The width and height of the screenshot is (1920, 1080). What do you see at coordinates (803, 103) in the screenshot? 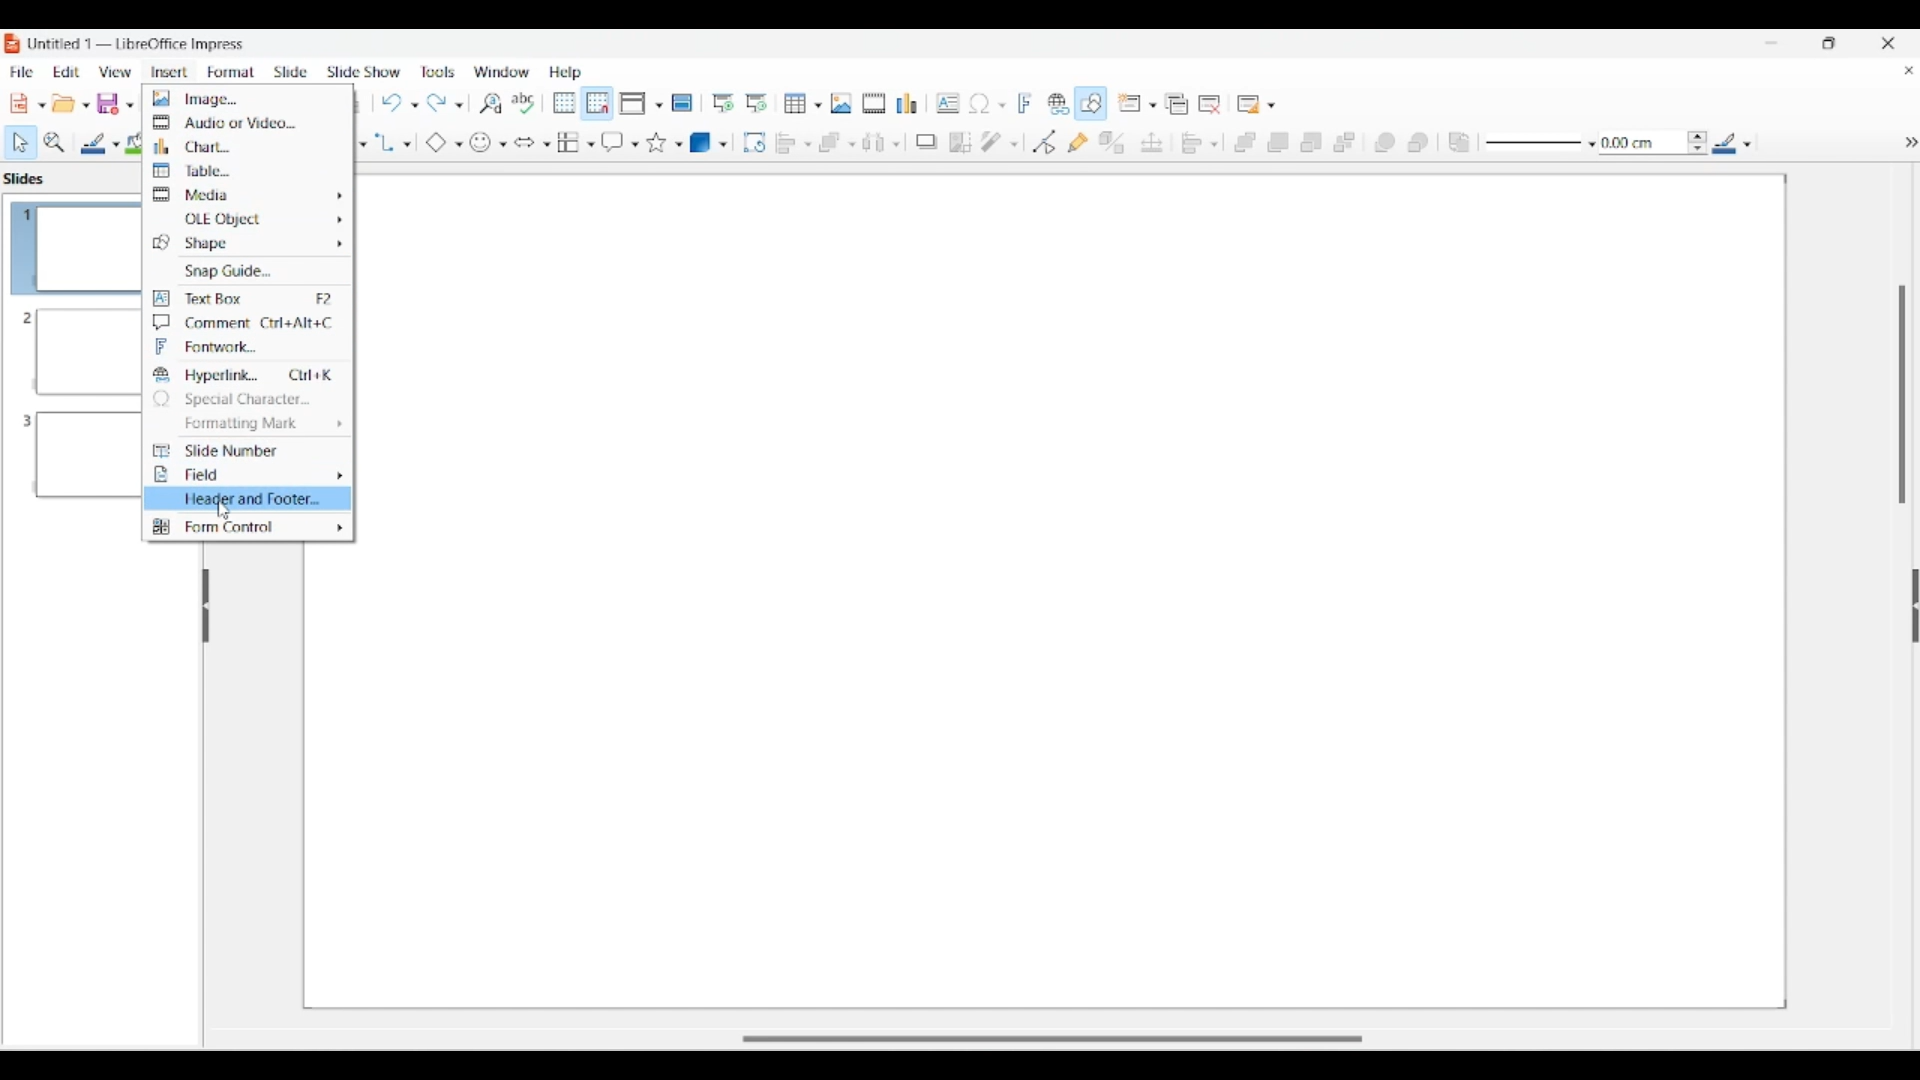
I see `Insert table options` at bounding box center [803, 103].